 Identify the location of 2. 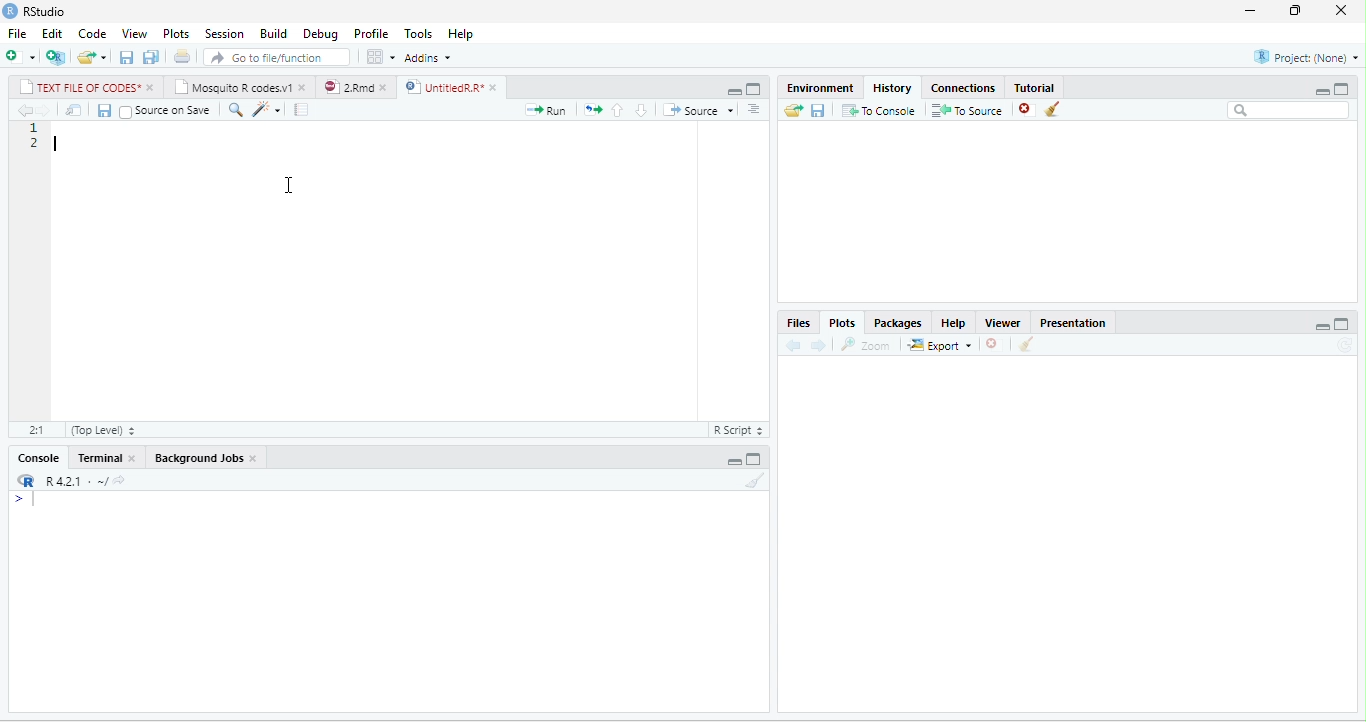
(35, 144).